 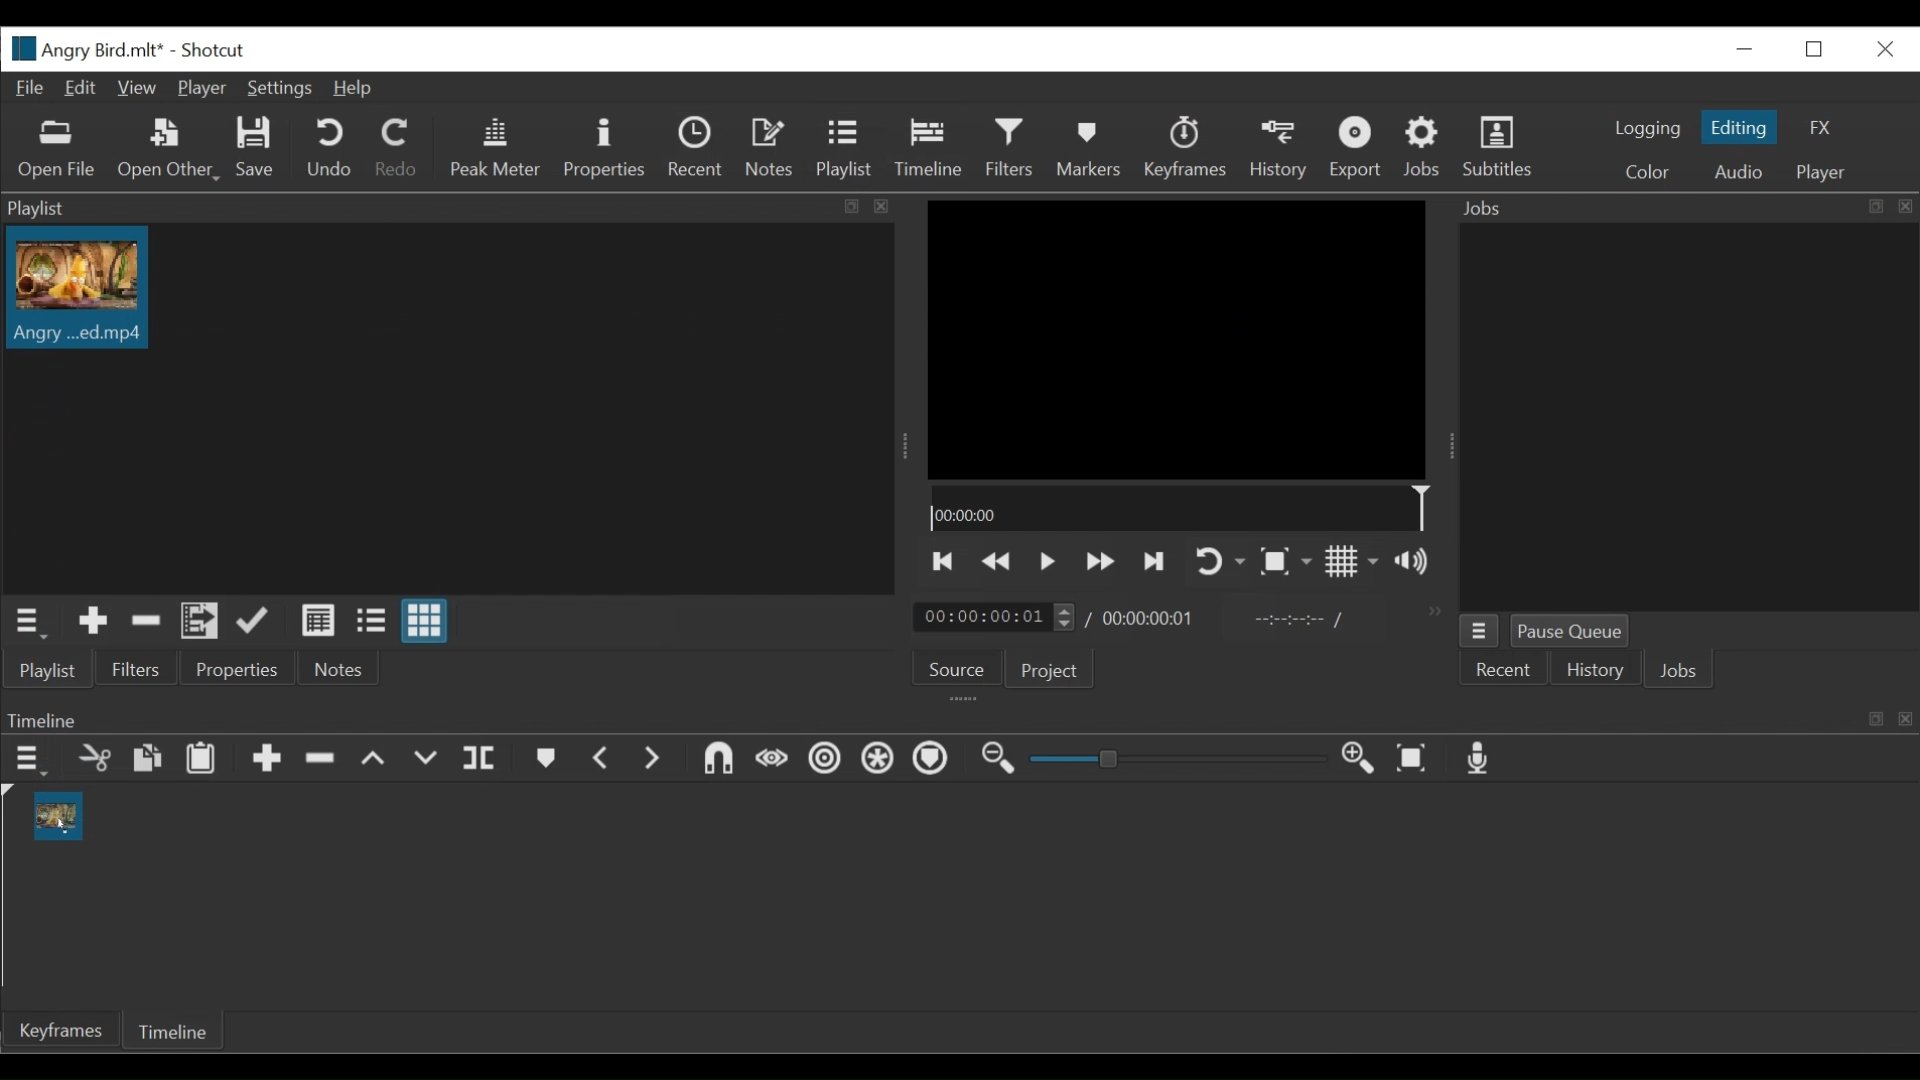 I want to click on Show volume control, so click(x=1415, y=563).